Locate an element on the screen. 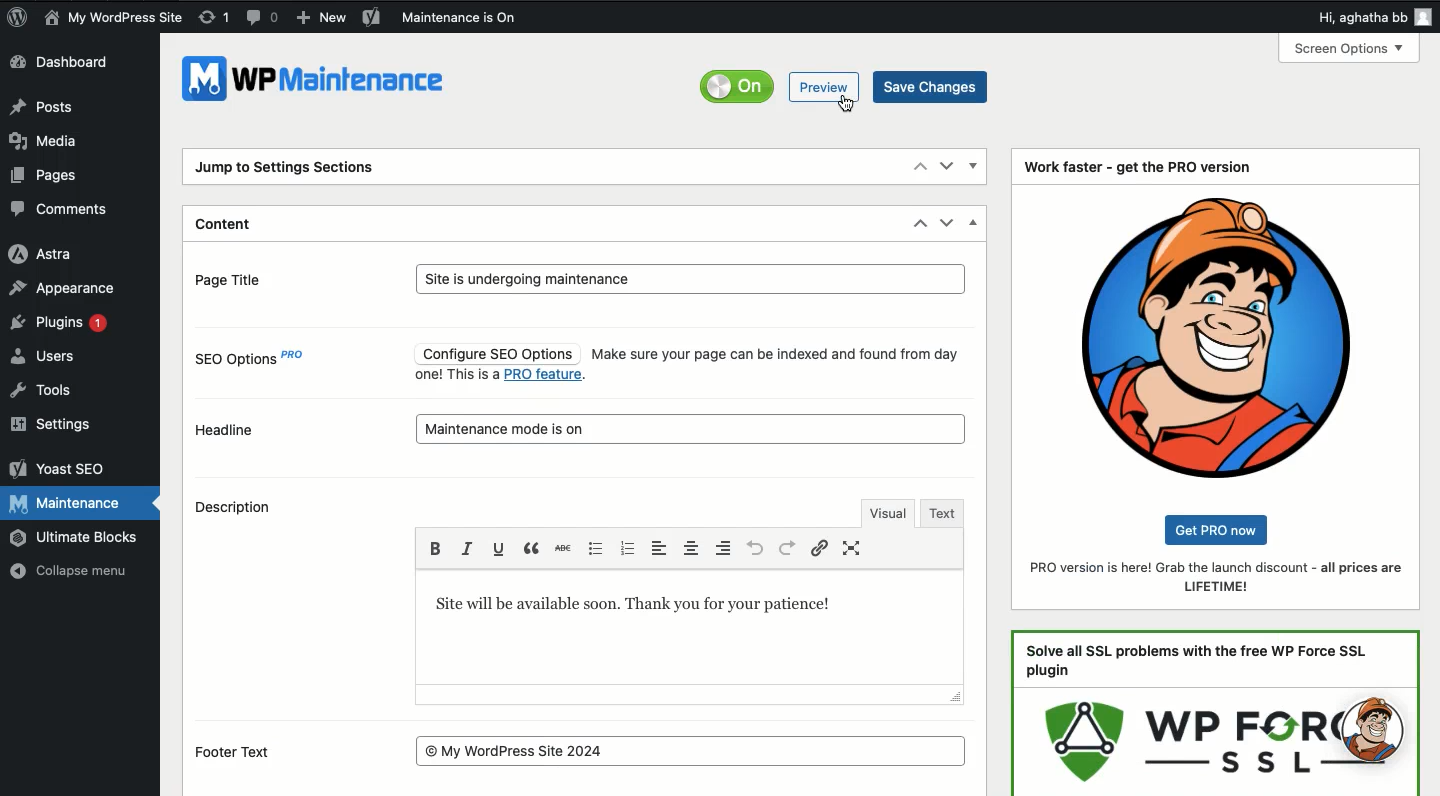 The image size is (1440, 796). Yoast is located at coordinates (58, 469).